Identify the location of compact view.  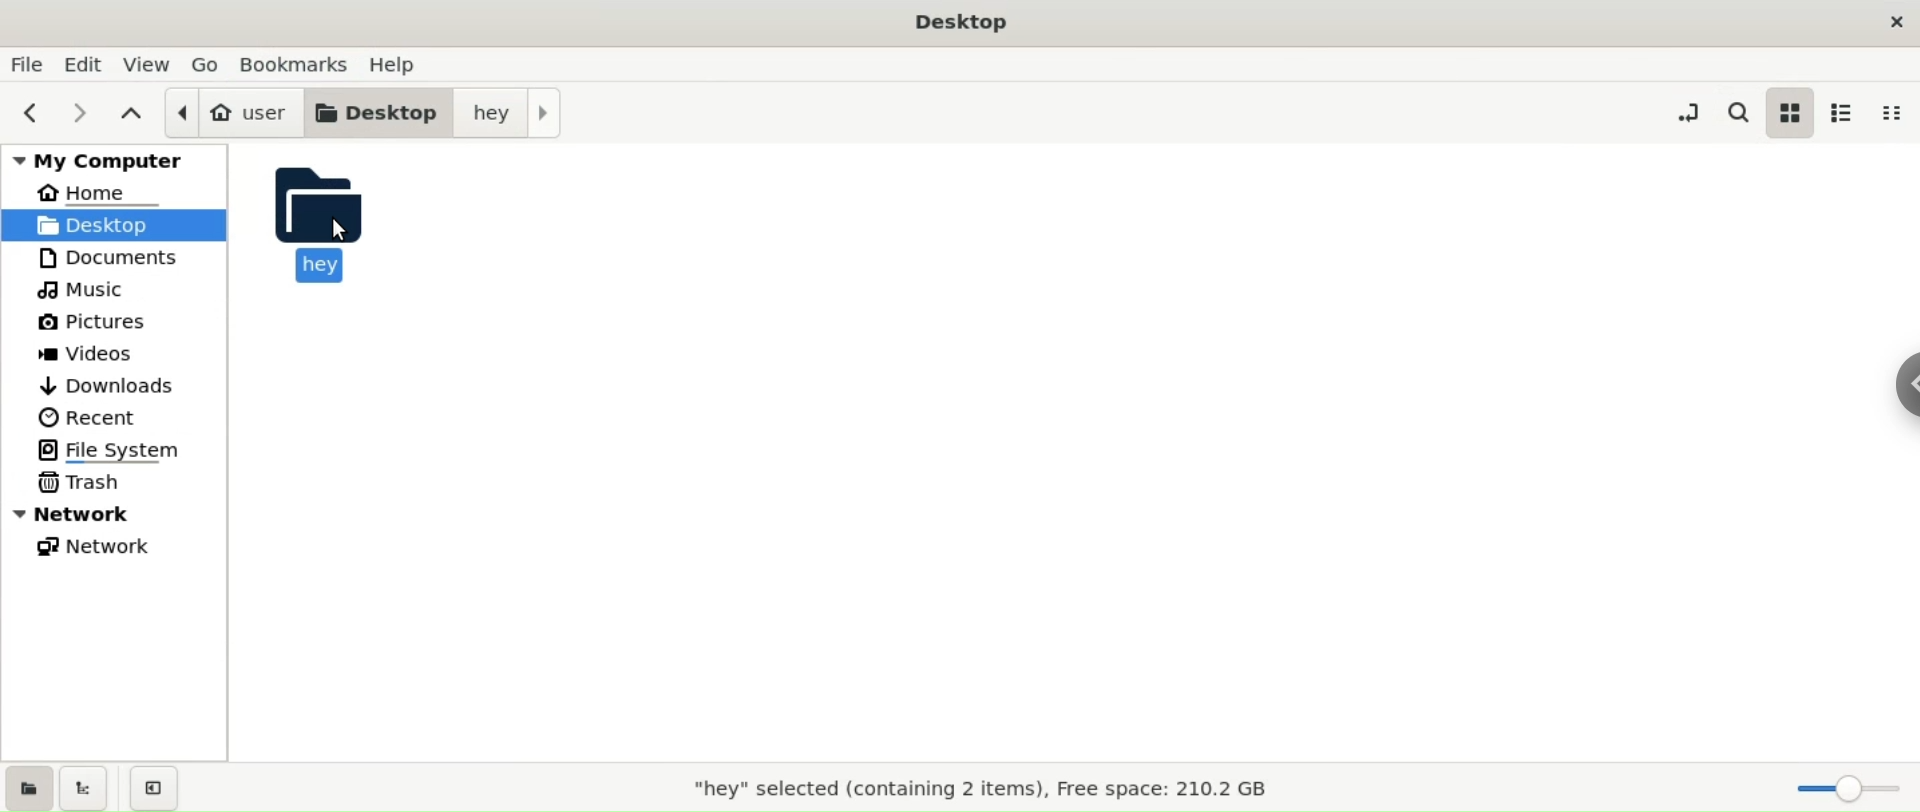
(1893, 111).